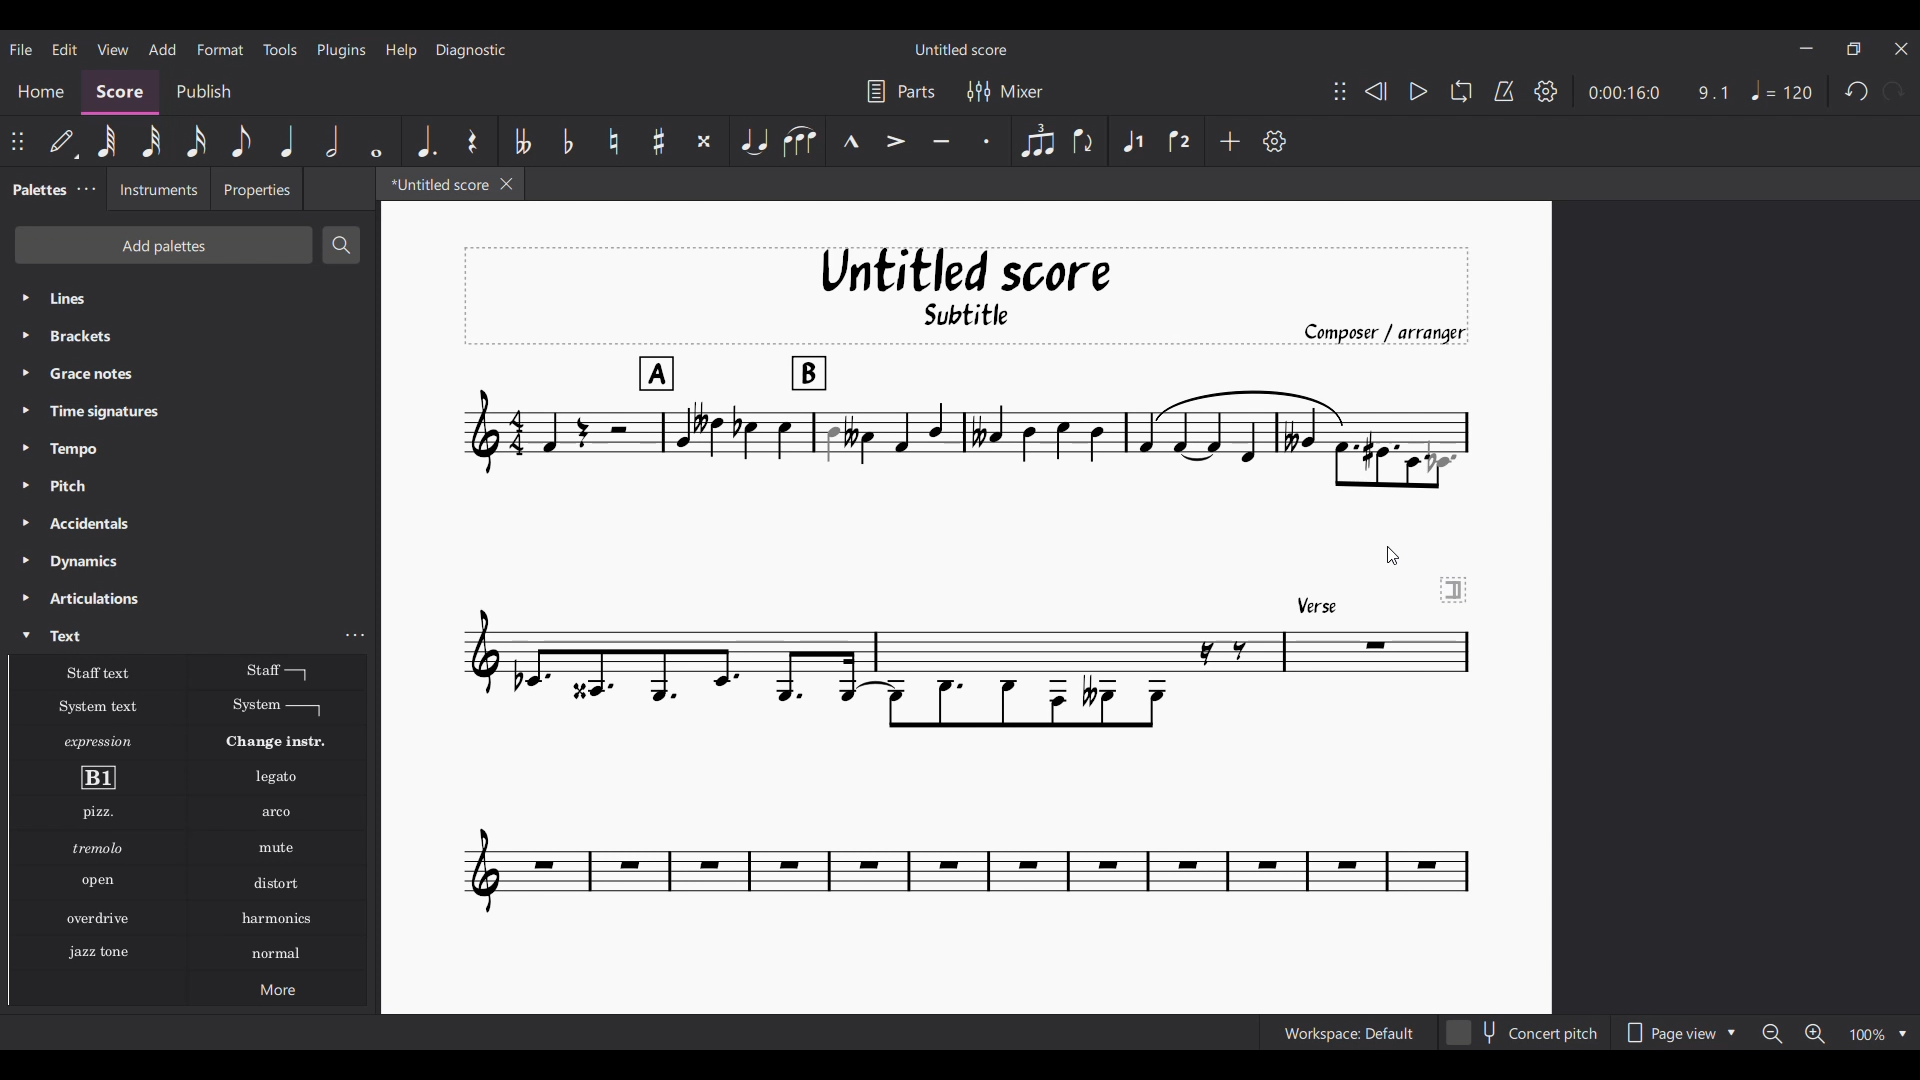  What do you see at coordinates (339, 245) in the screenshot?
I see `Search` at bounding box center [339, 245].